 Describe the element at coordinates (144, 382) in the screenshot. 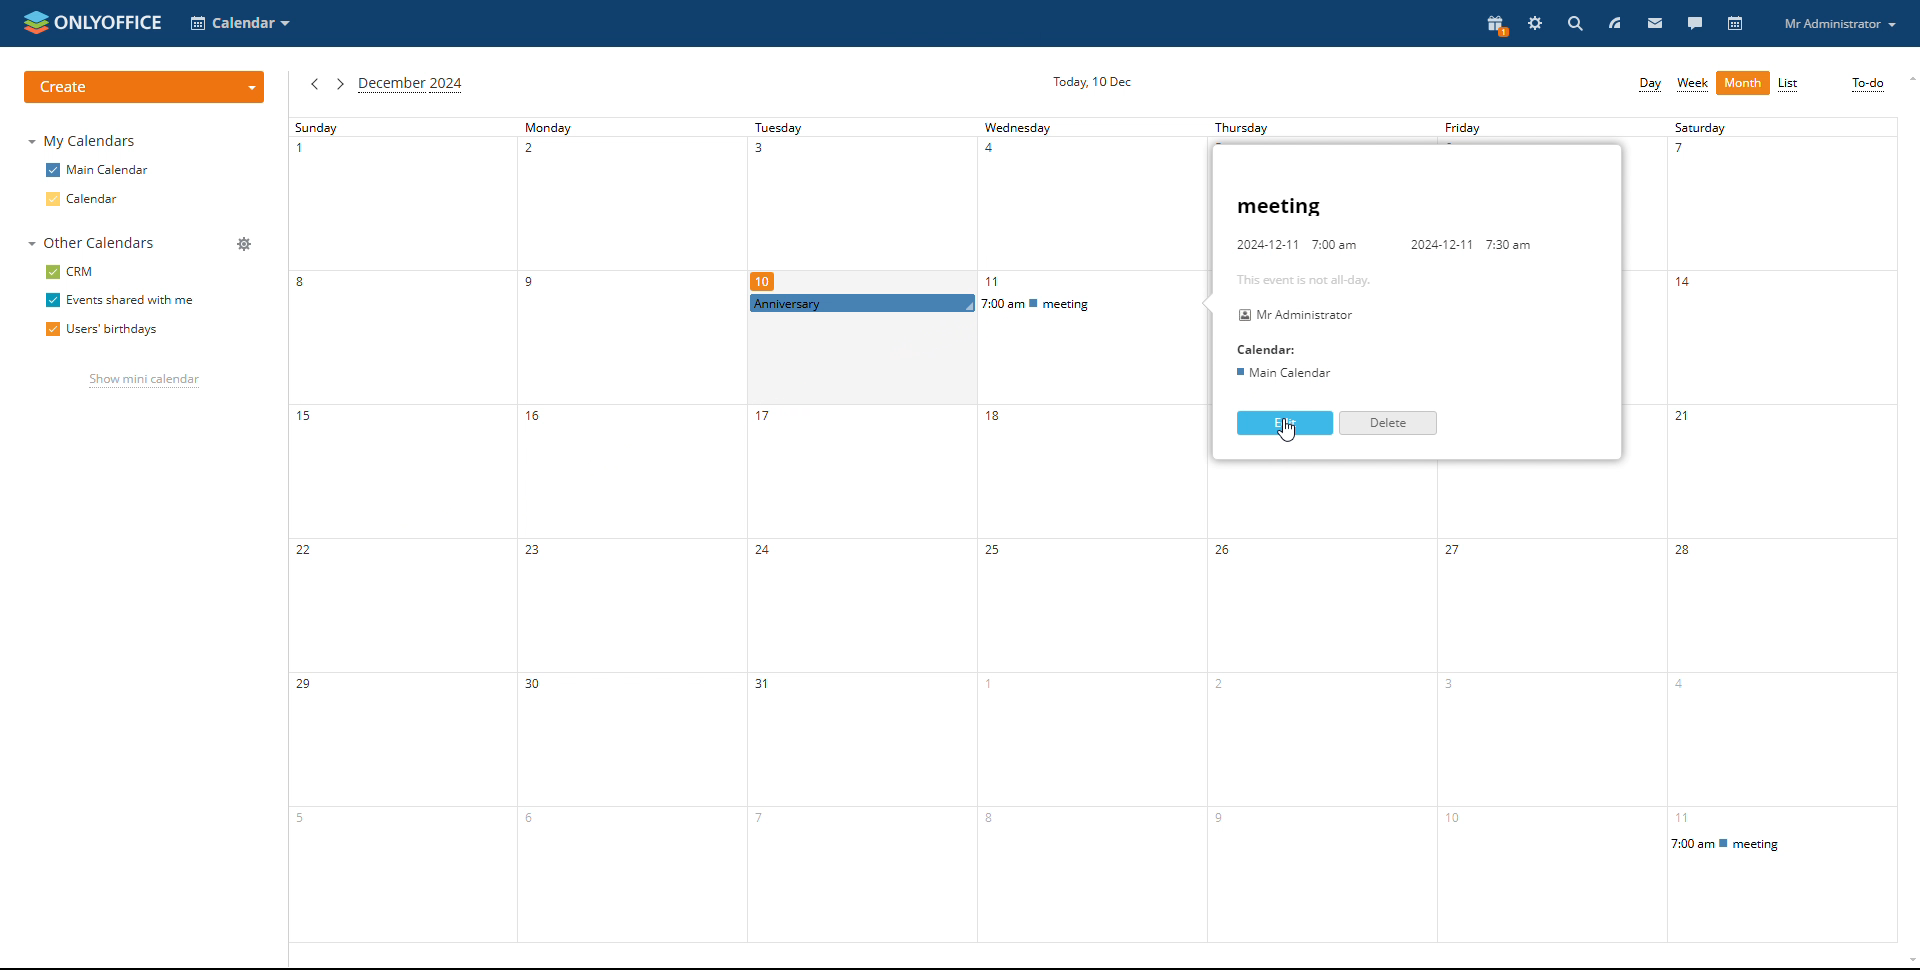

I see `show mini calendar` at that location.